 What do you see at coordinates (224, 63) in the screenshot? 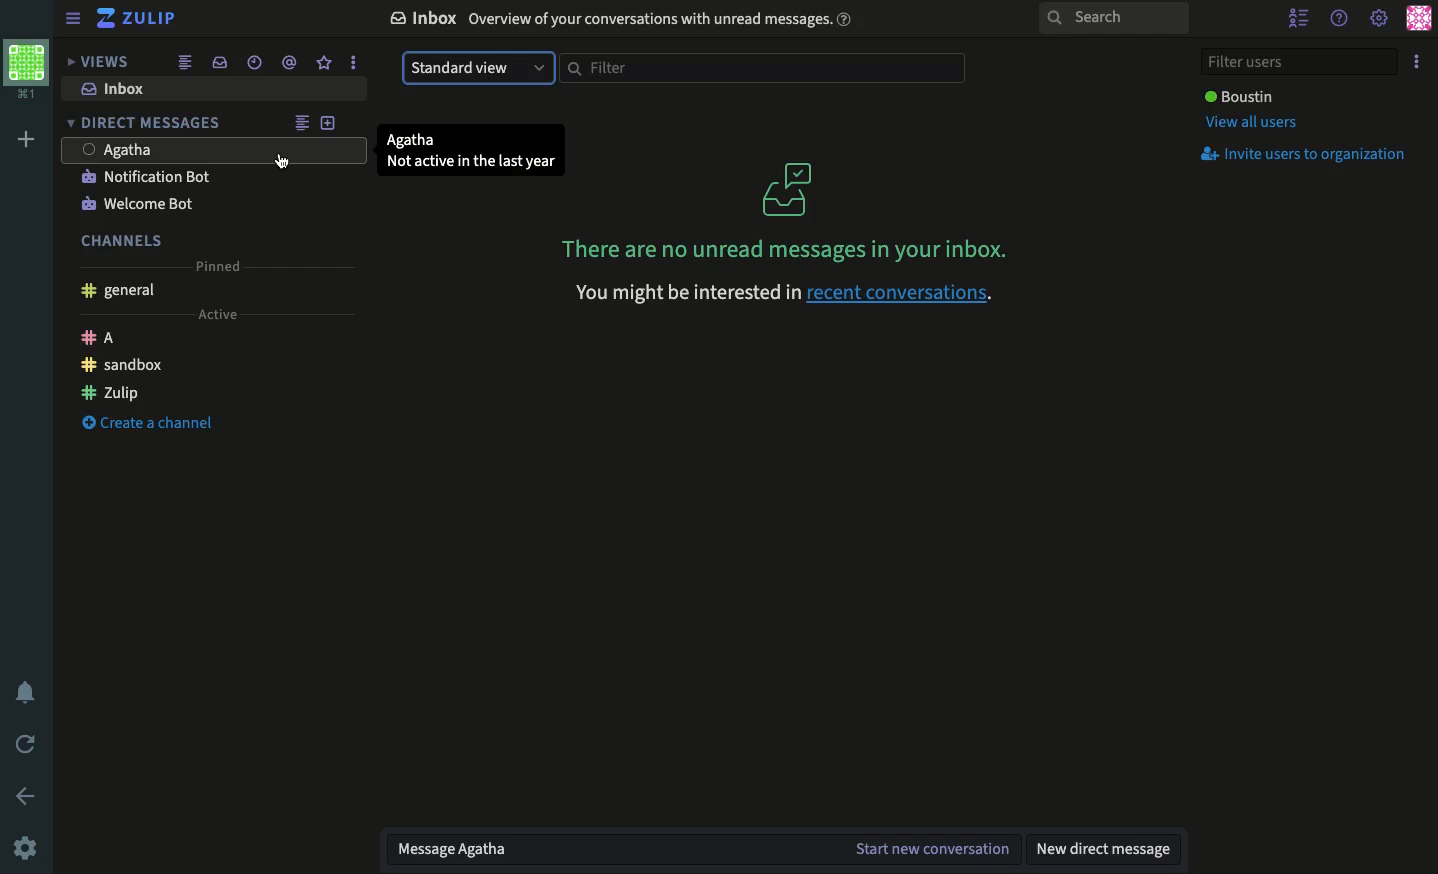
I see `Inbox` at bounding box center [224, 63].